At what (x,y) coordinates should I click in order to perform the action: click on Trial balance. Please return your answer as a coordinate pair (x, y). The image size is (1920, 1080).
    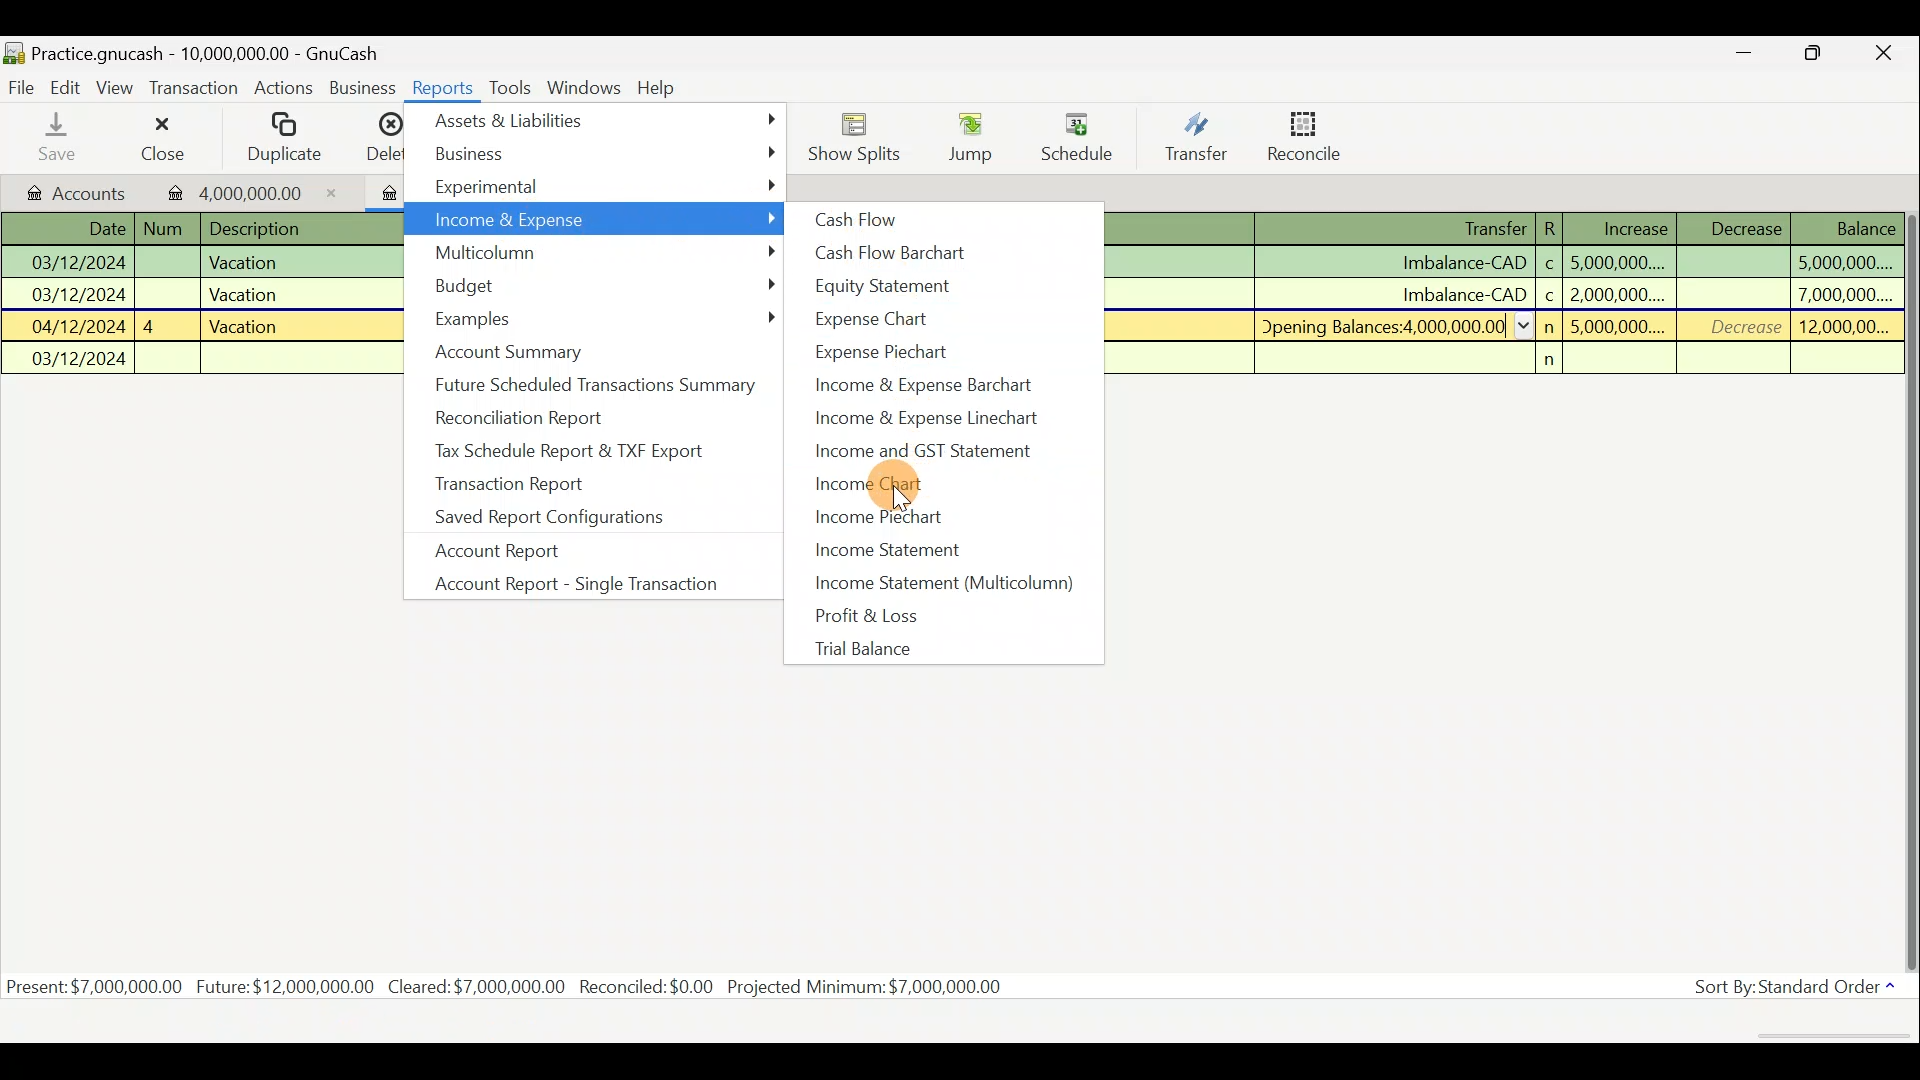
    Looking at the image, I should click on (916, 648).